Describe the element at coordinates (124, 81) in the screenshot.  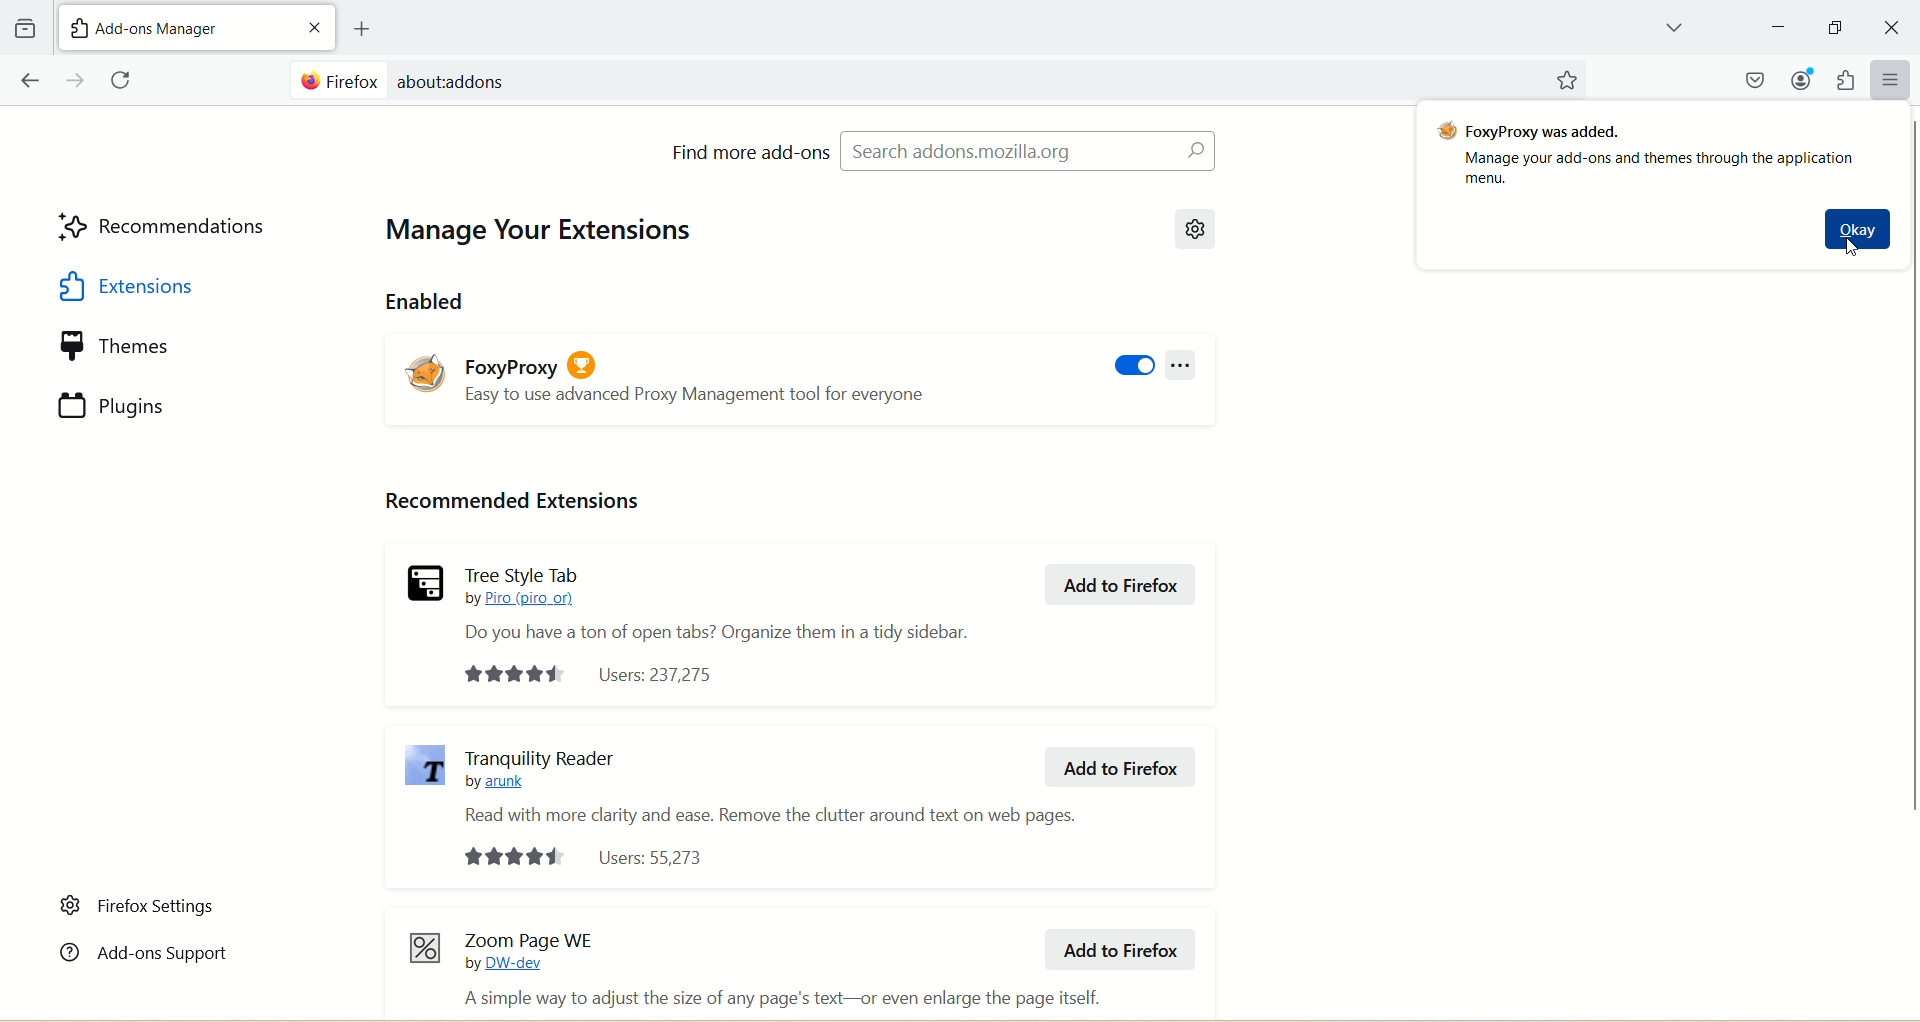
I see `Refresh` at that location.